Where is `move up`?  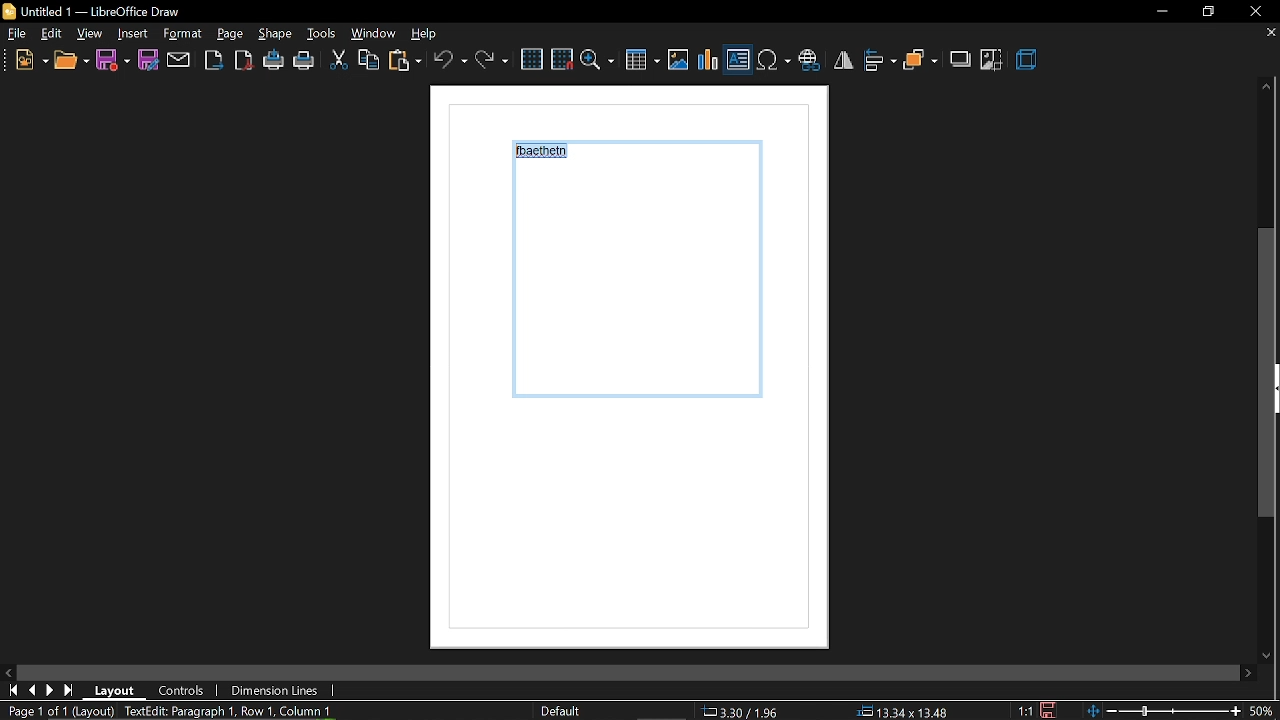
move up is located at coordinates (1267, 88).